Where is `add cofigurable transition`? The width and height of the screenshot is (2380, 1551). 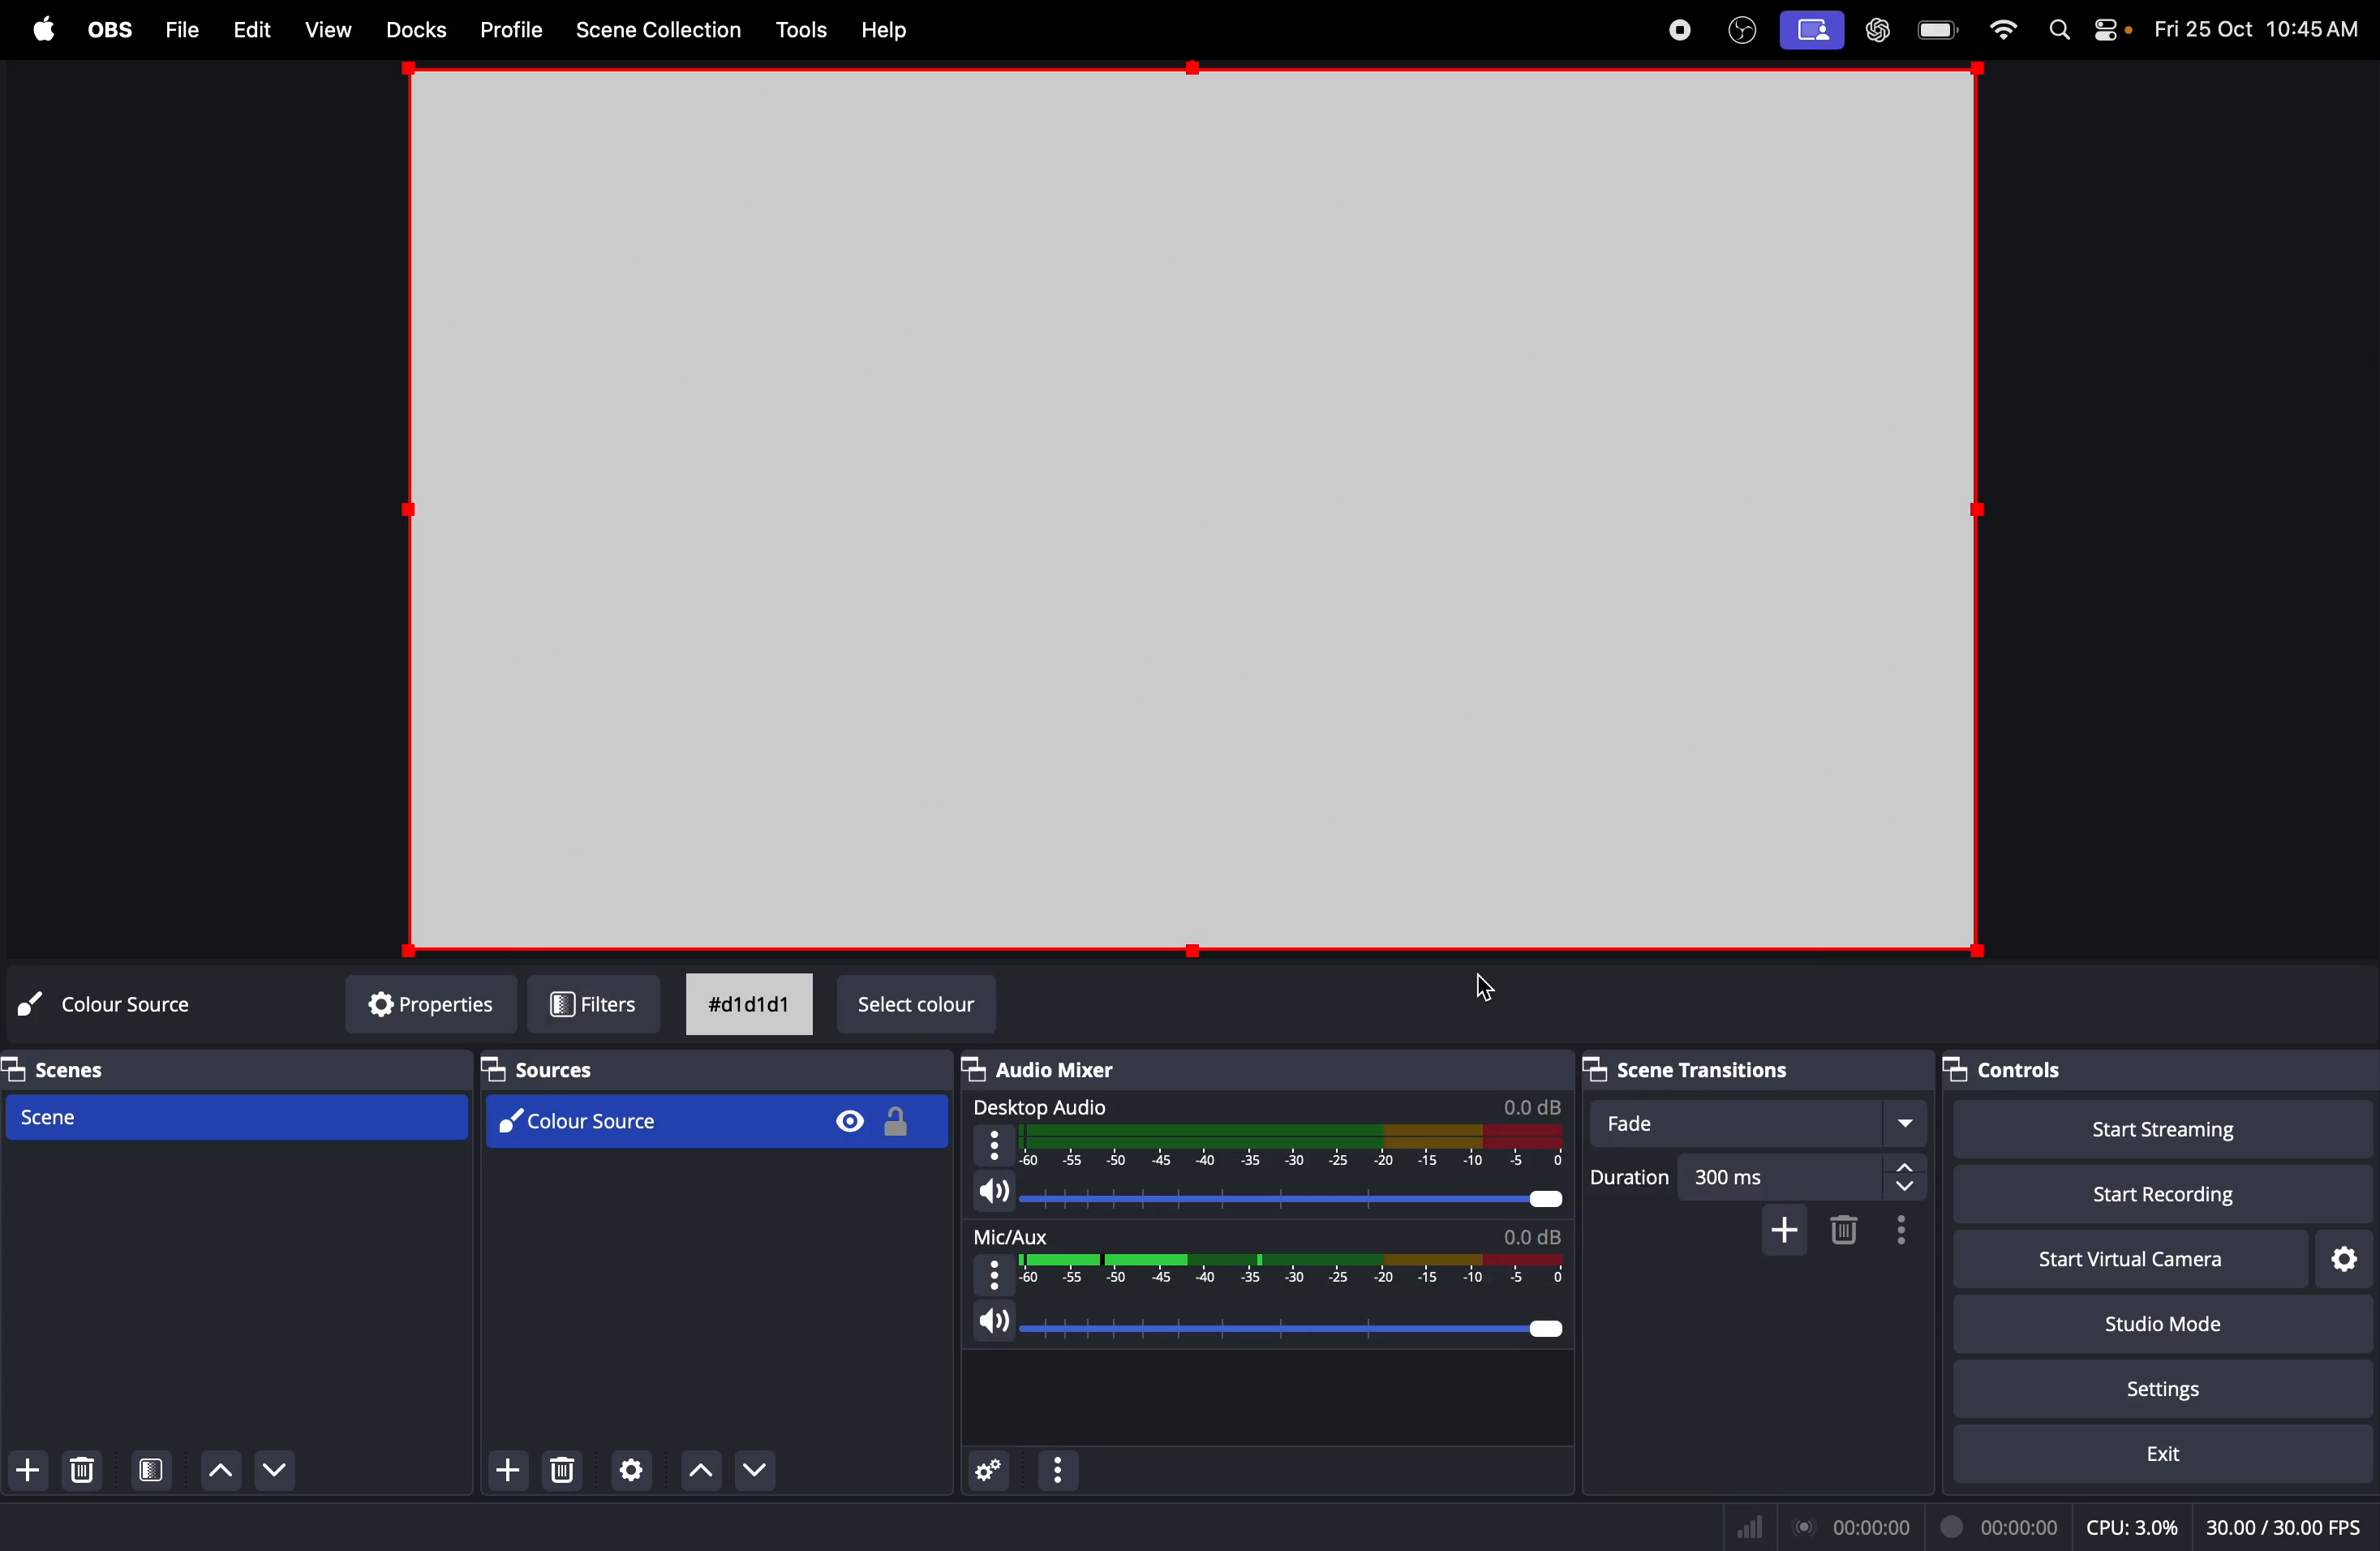 add cofigurable transition is located at coordinates (1784, 1230).